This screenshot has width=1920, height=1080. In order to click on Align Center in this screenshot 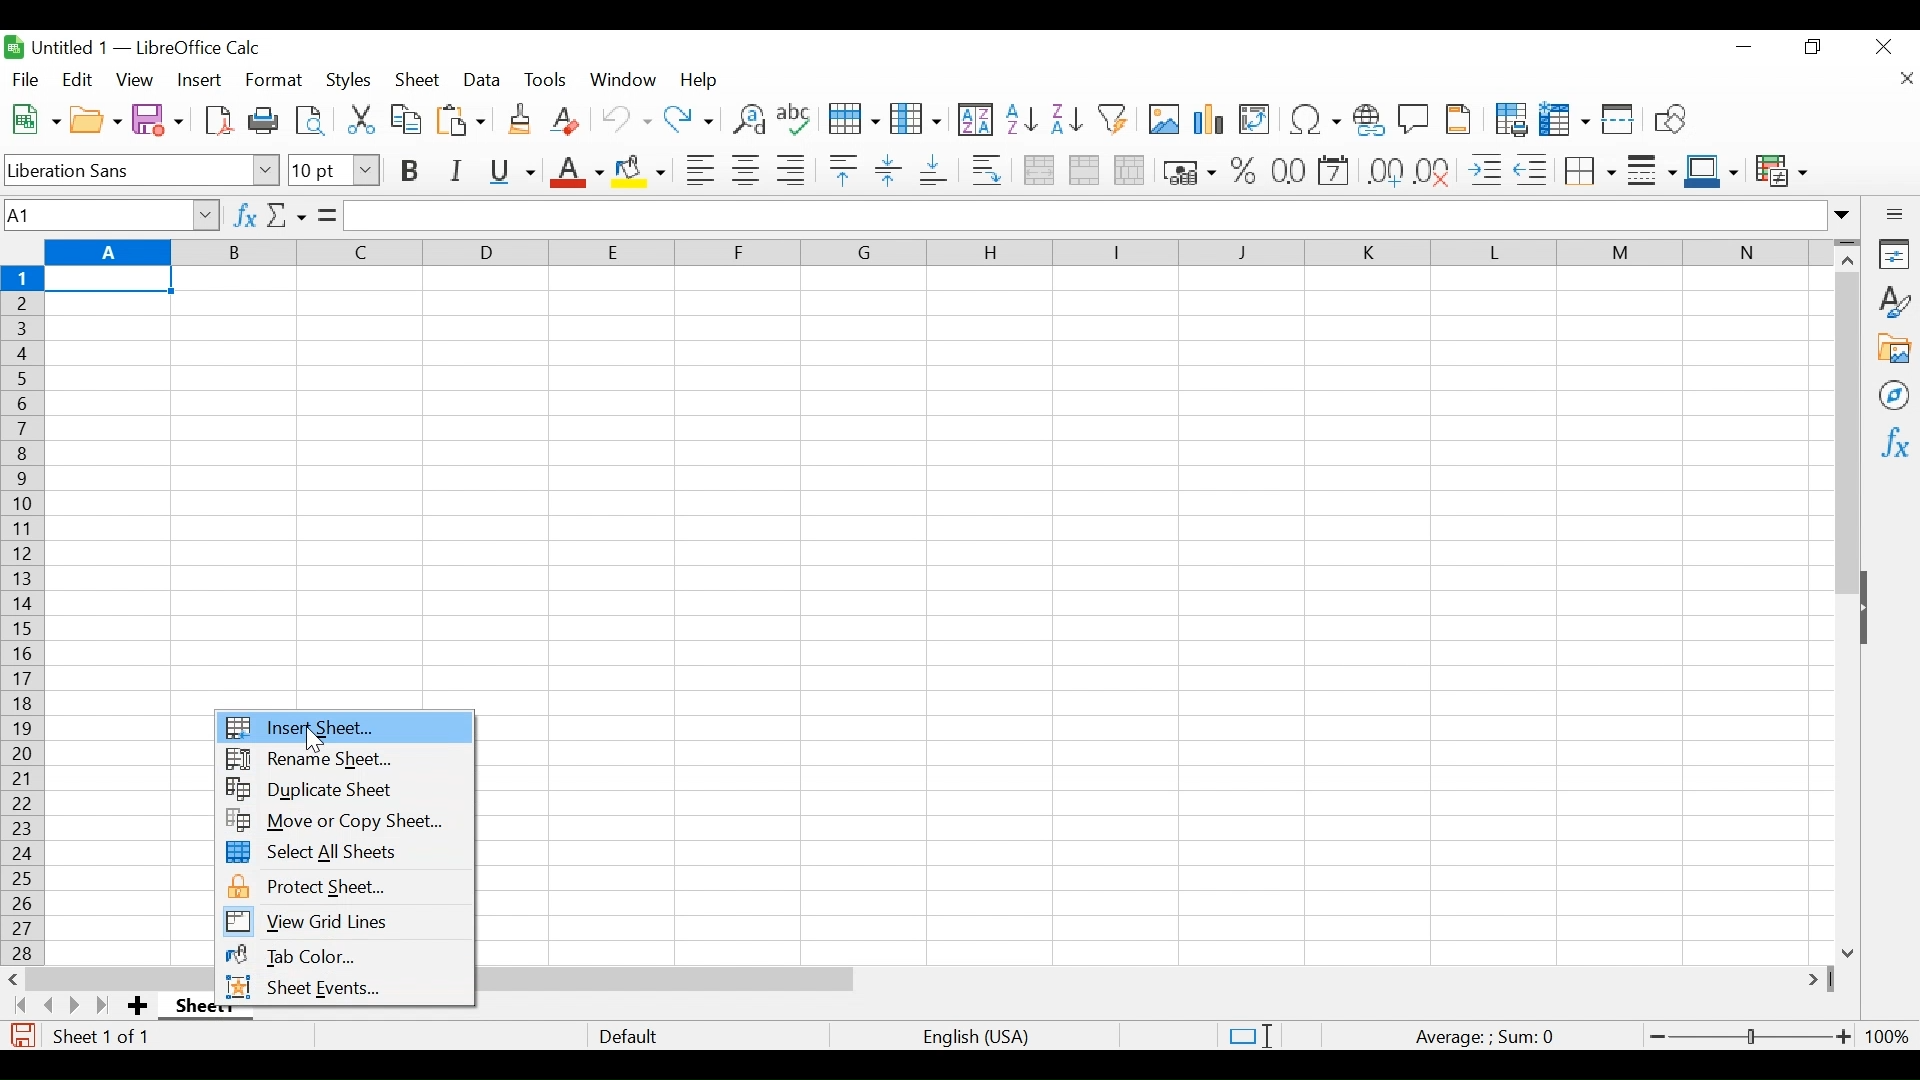, I will do `click(746, 170)`.